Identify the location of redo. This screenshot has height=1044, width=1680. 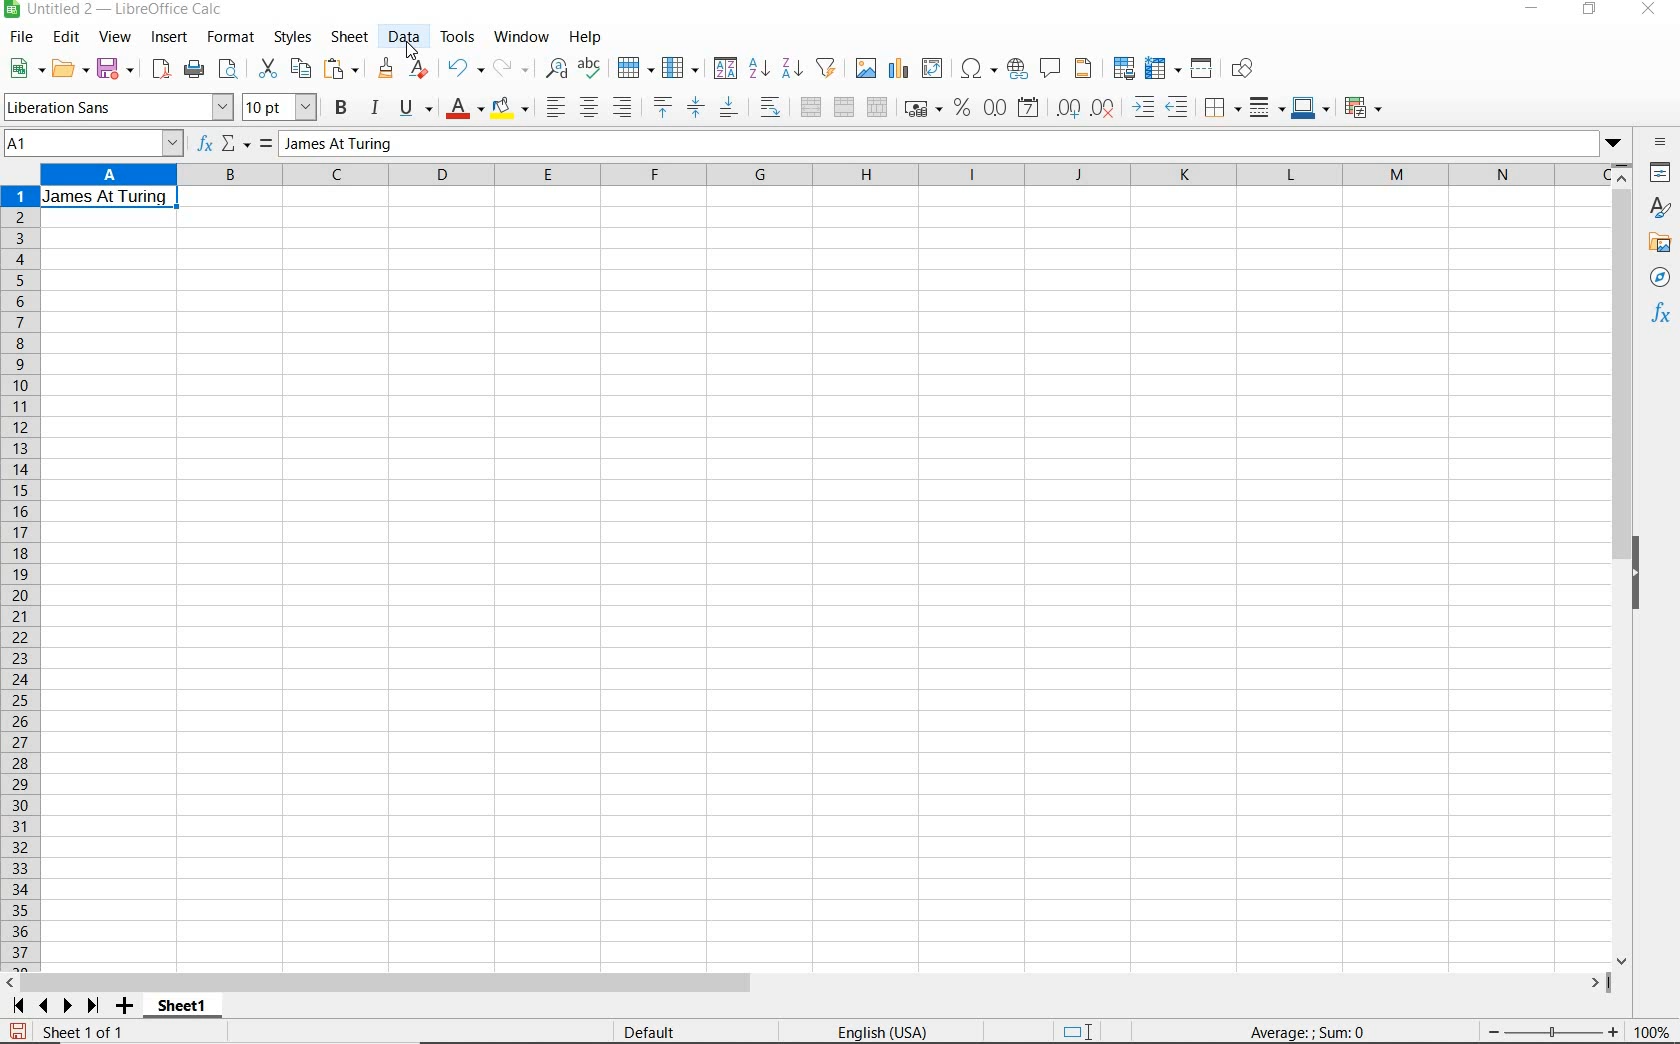
(512, 68).